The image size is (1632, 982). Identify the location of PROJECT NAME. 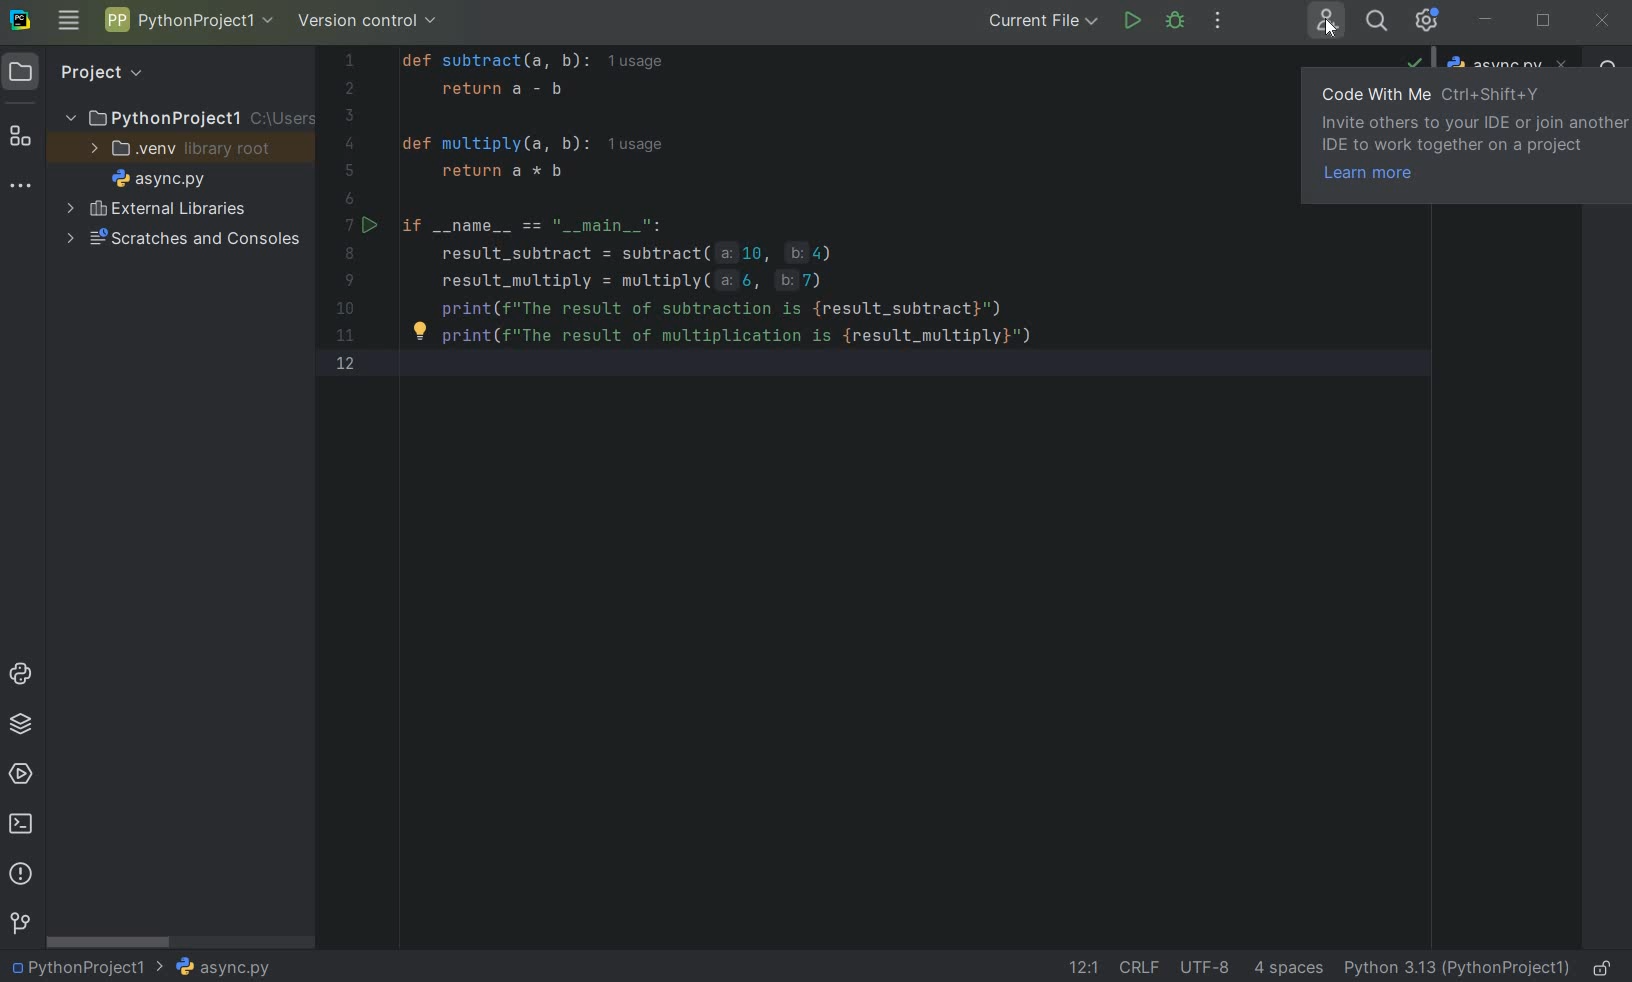
(187, 116).